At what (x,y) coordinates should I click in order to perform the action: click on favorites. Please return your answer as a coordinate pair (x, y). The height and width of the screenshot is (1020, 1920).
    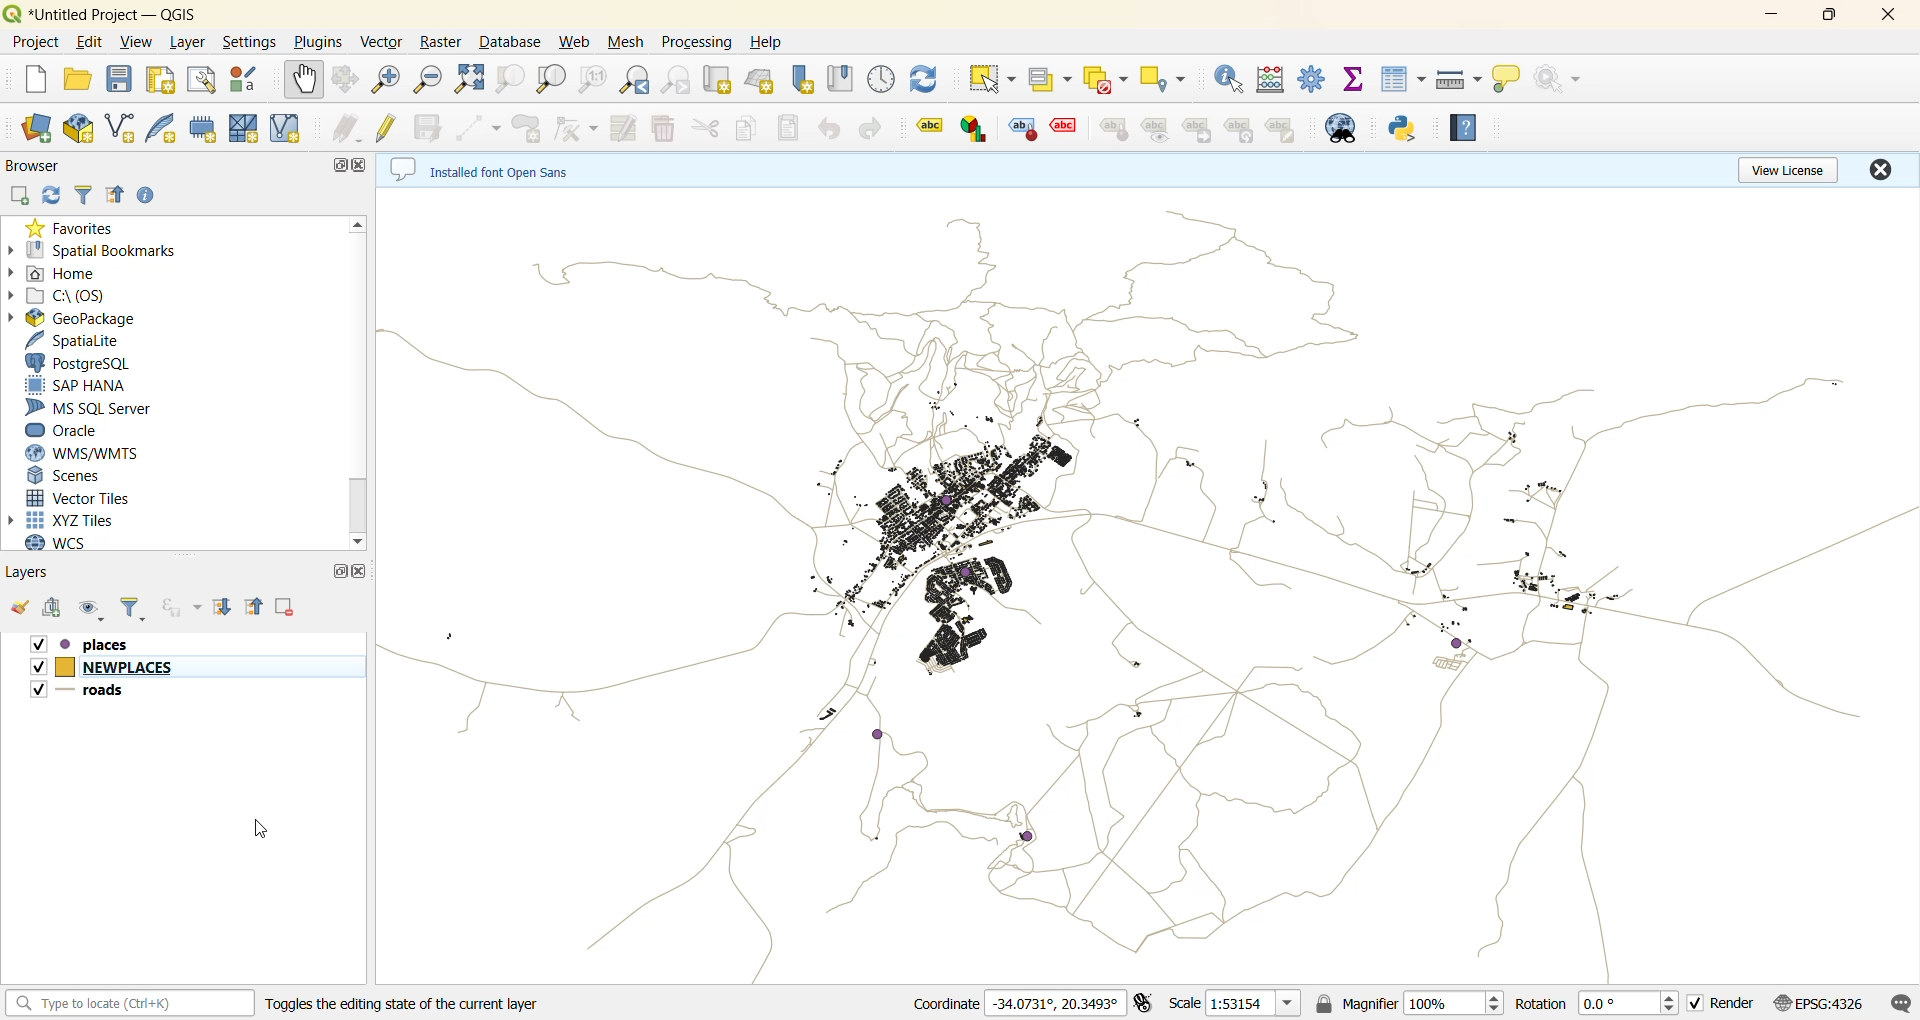
    Looking at the image, I should click on (73, 227).